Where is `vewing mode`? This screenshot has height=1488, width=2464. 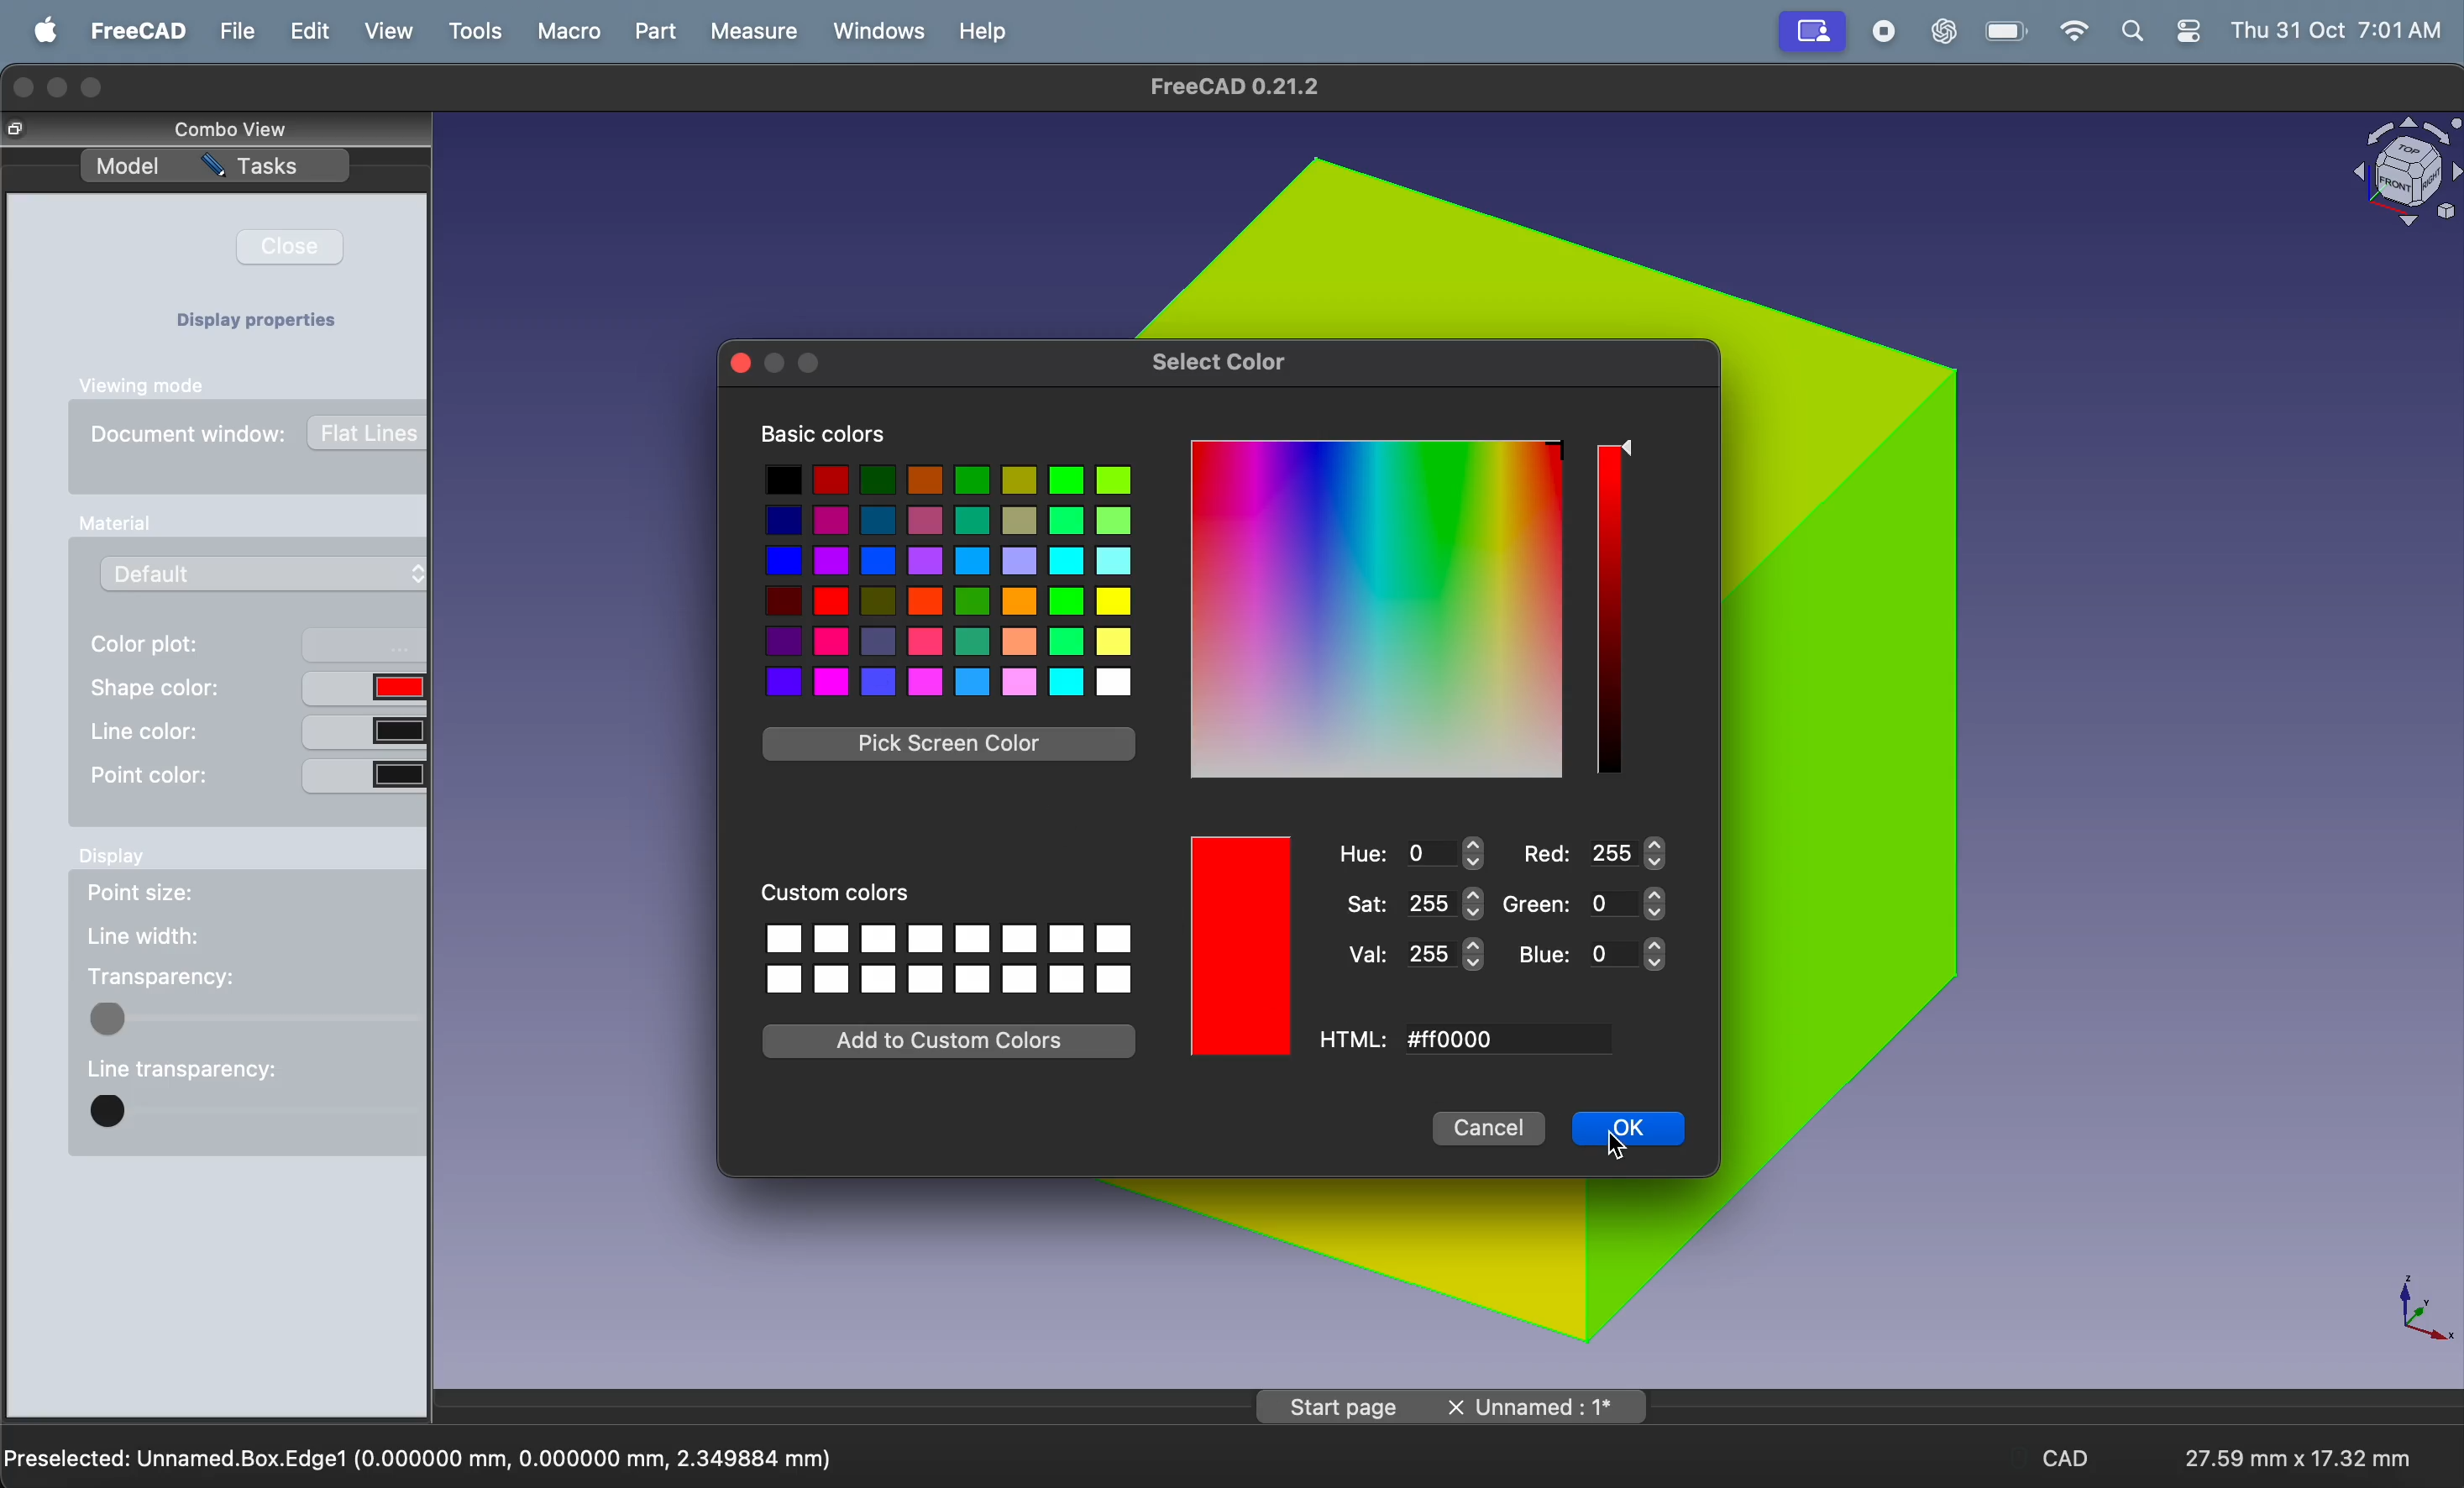 vewing mode is located at coordinates (153, 385).